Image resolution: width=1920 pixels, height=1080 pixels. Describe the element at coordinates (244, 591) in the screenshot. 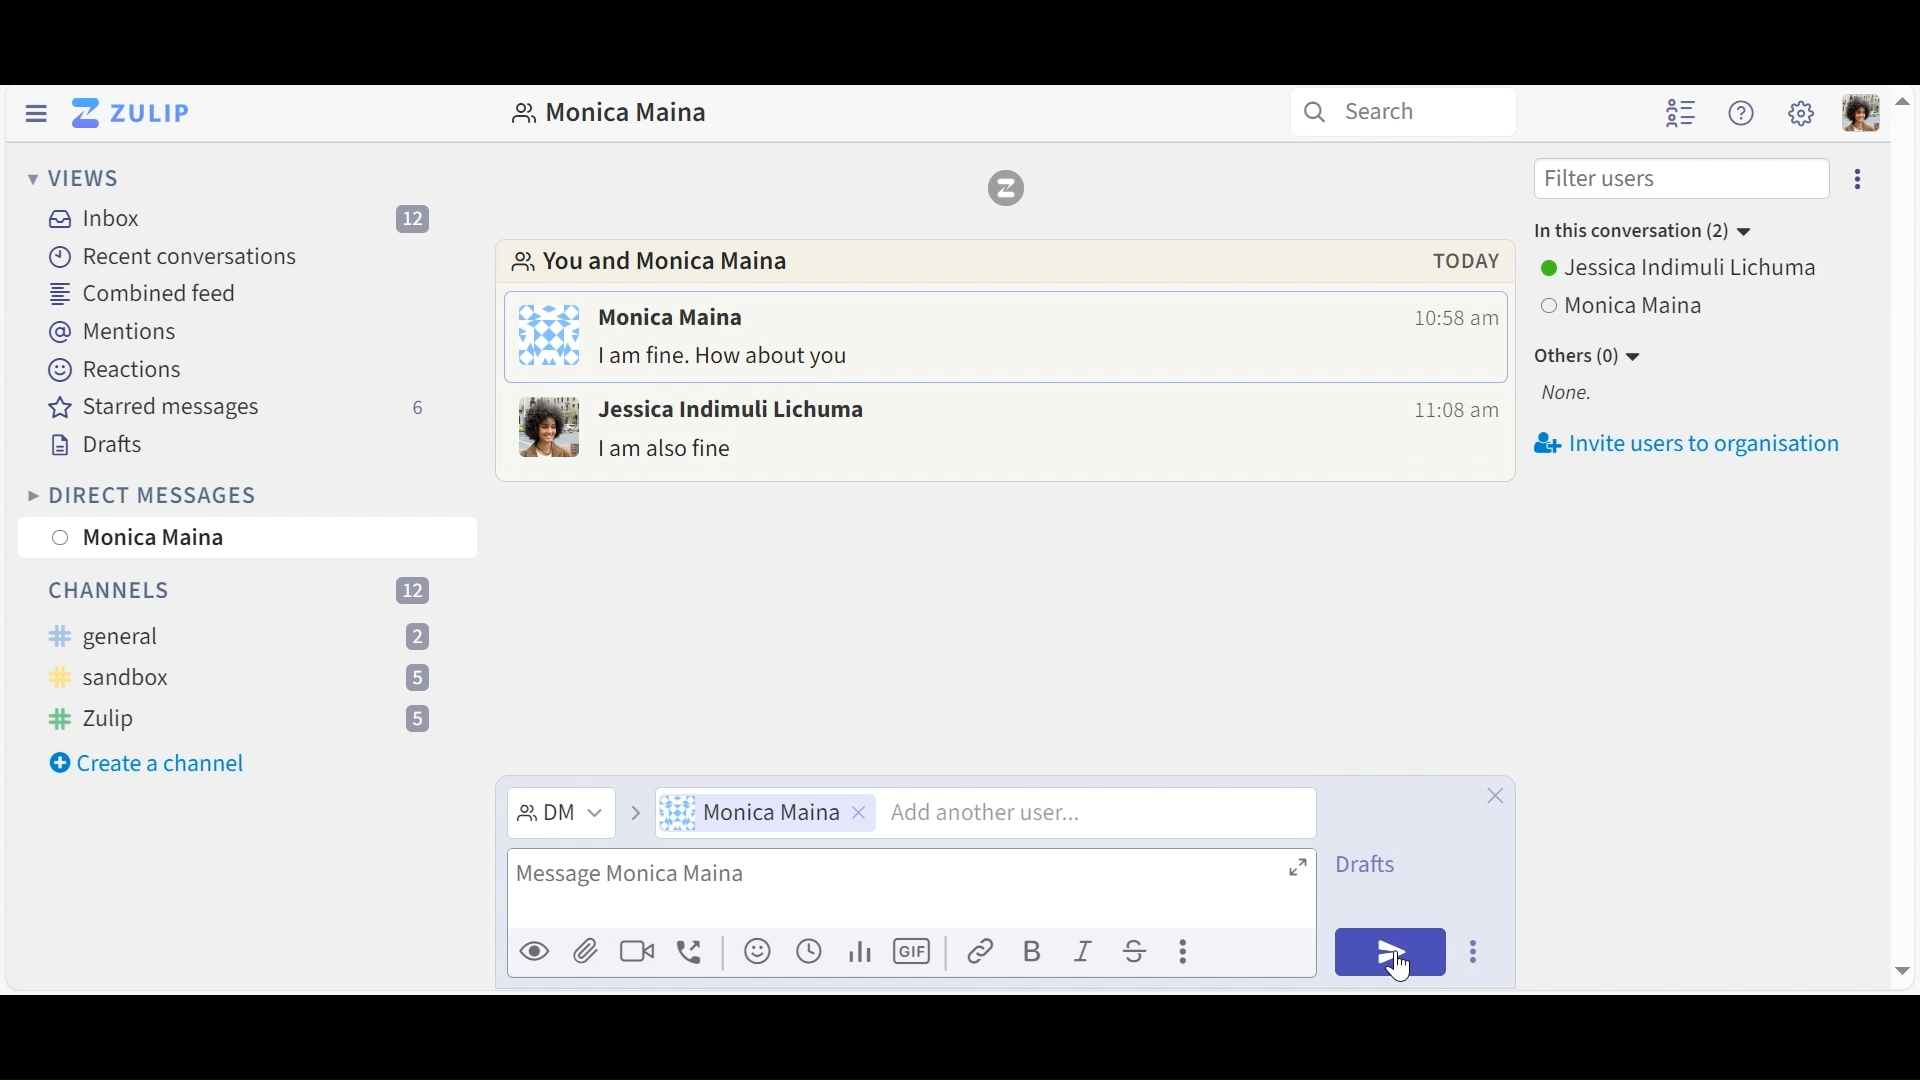

I see `Channels` at that location.